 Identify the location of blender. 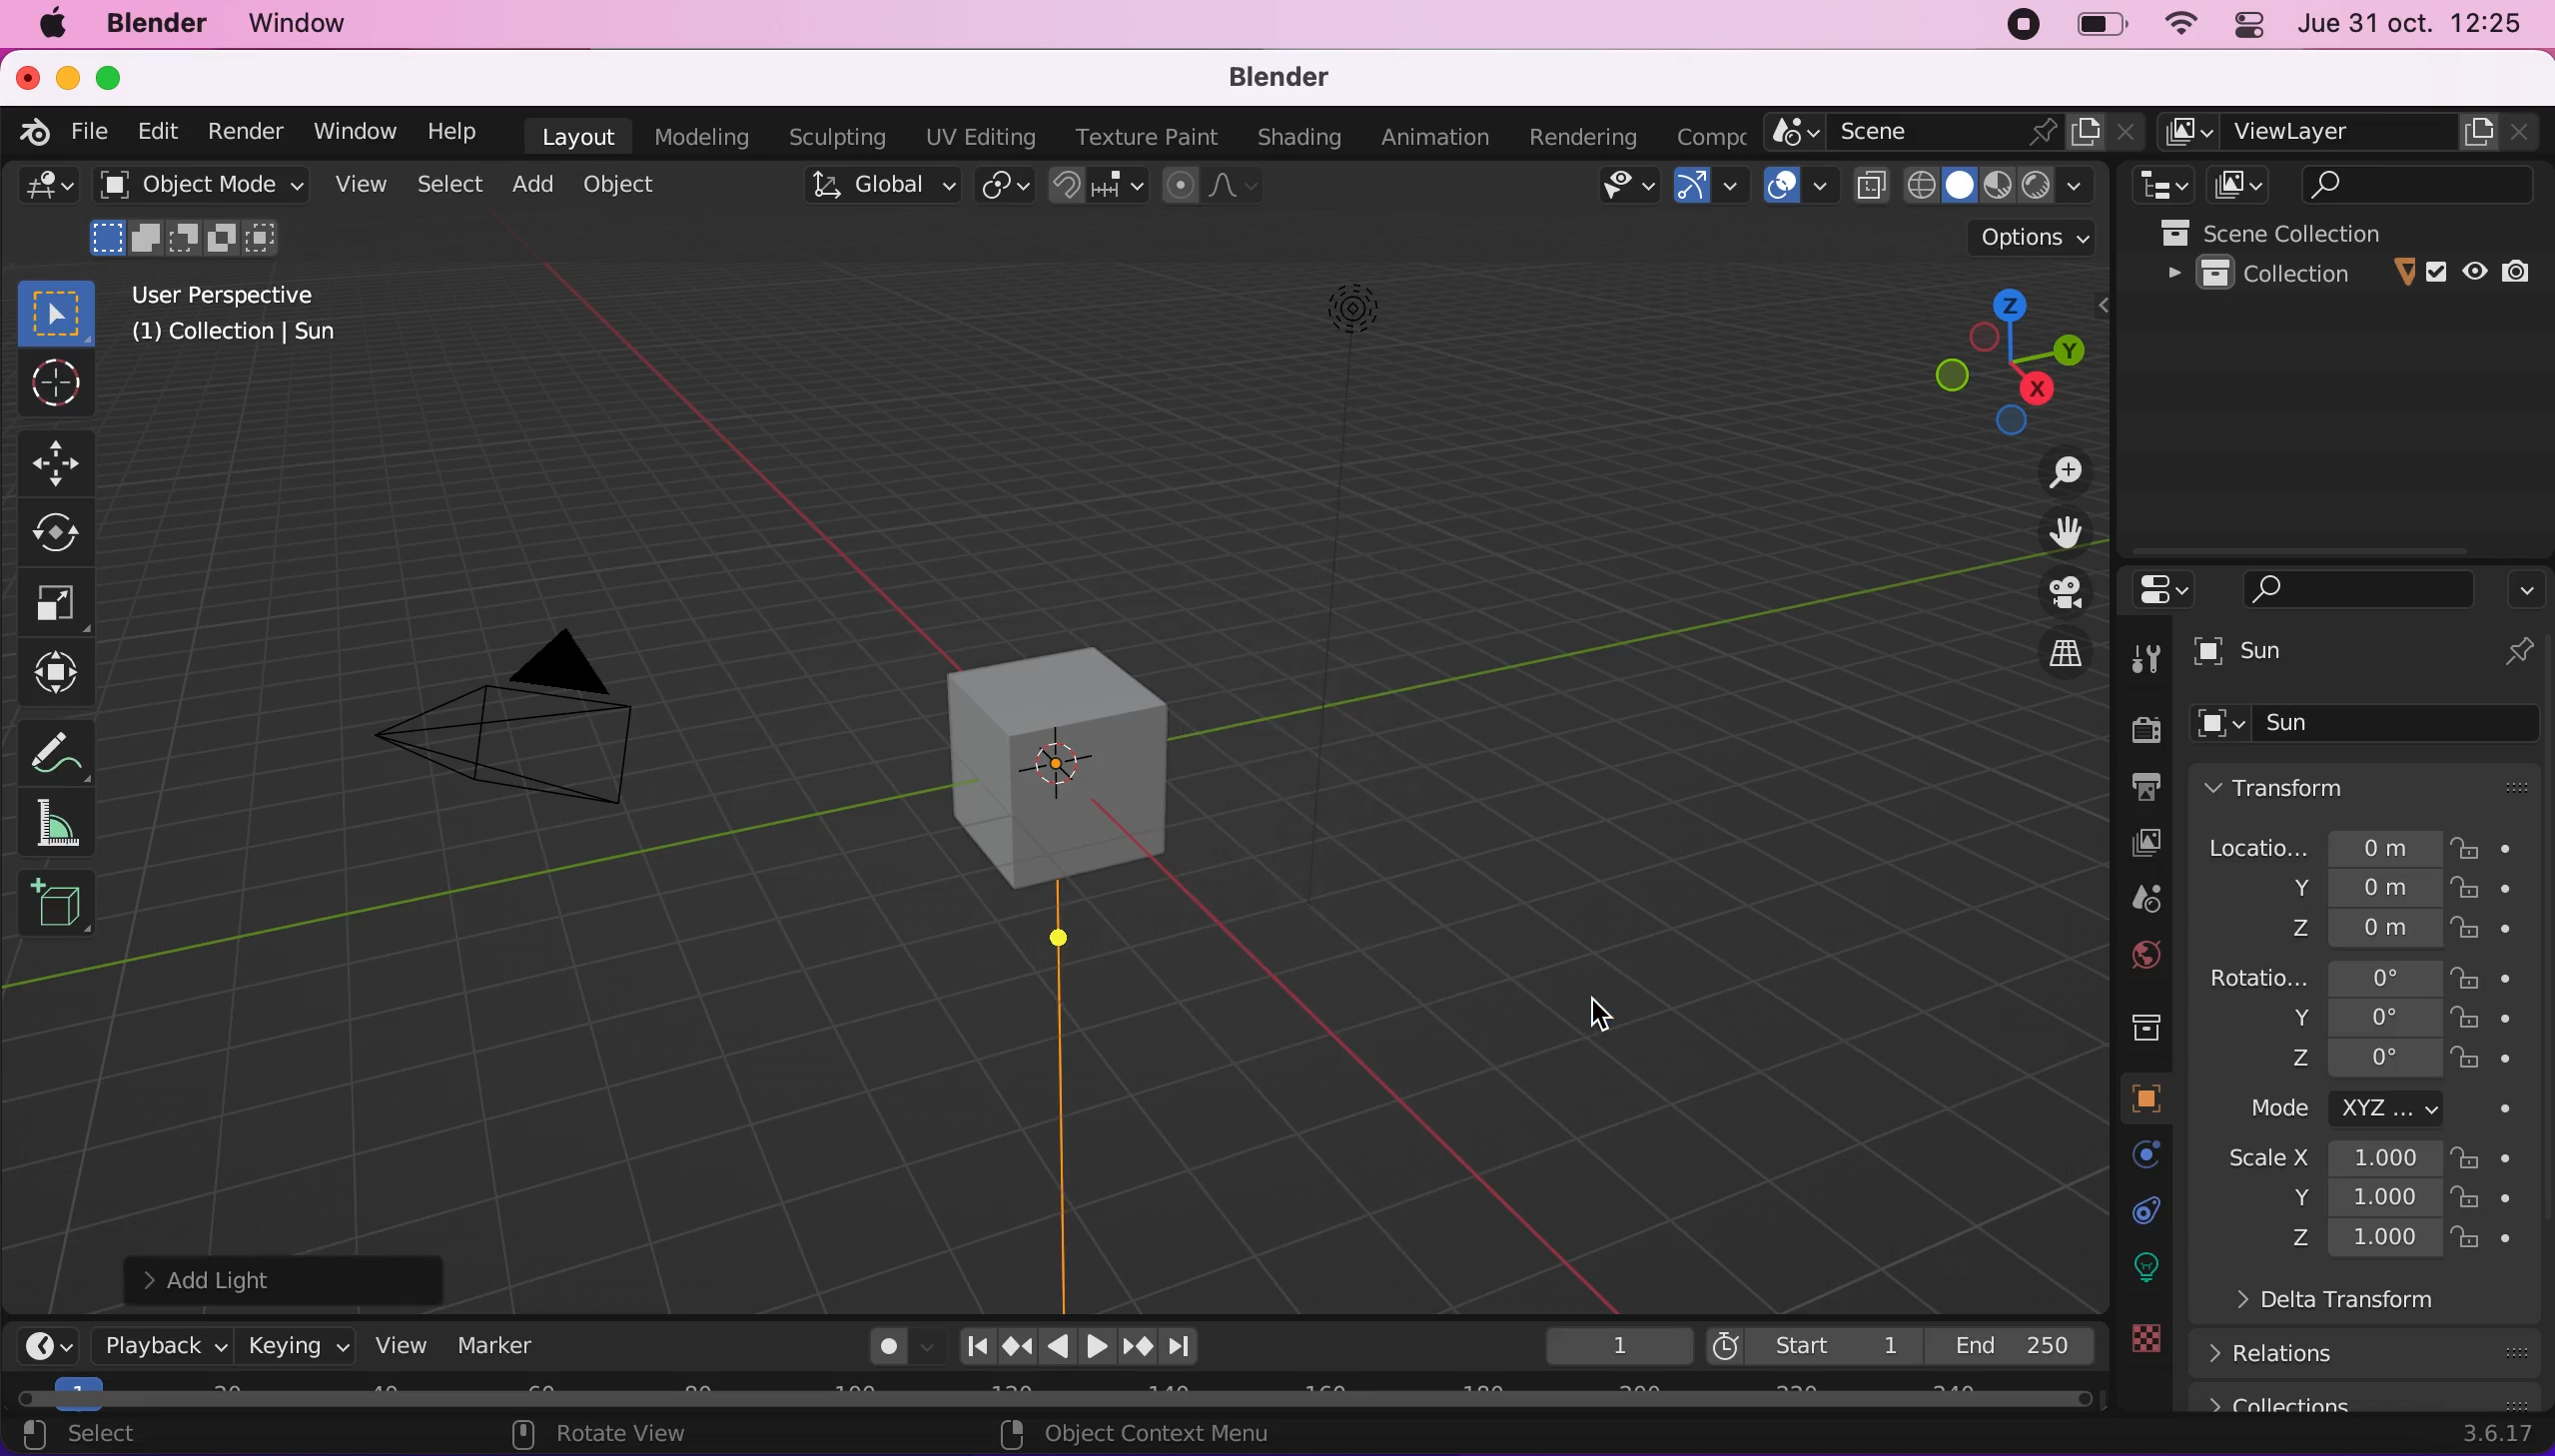
(163, 27).